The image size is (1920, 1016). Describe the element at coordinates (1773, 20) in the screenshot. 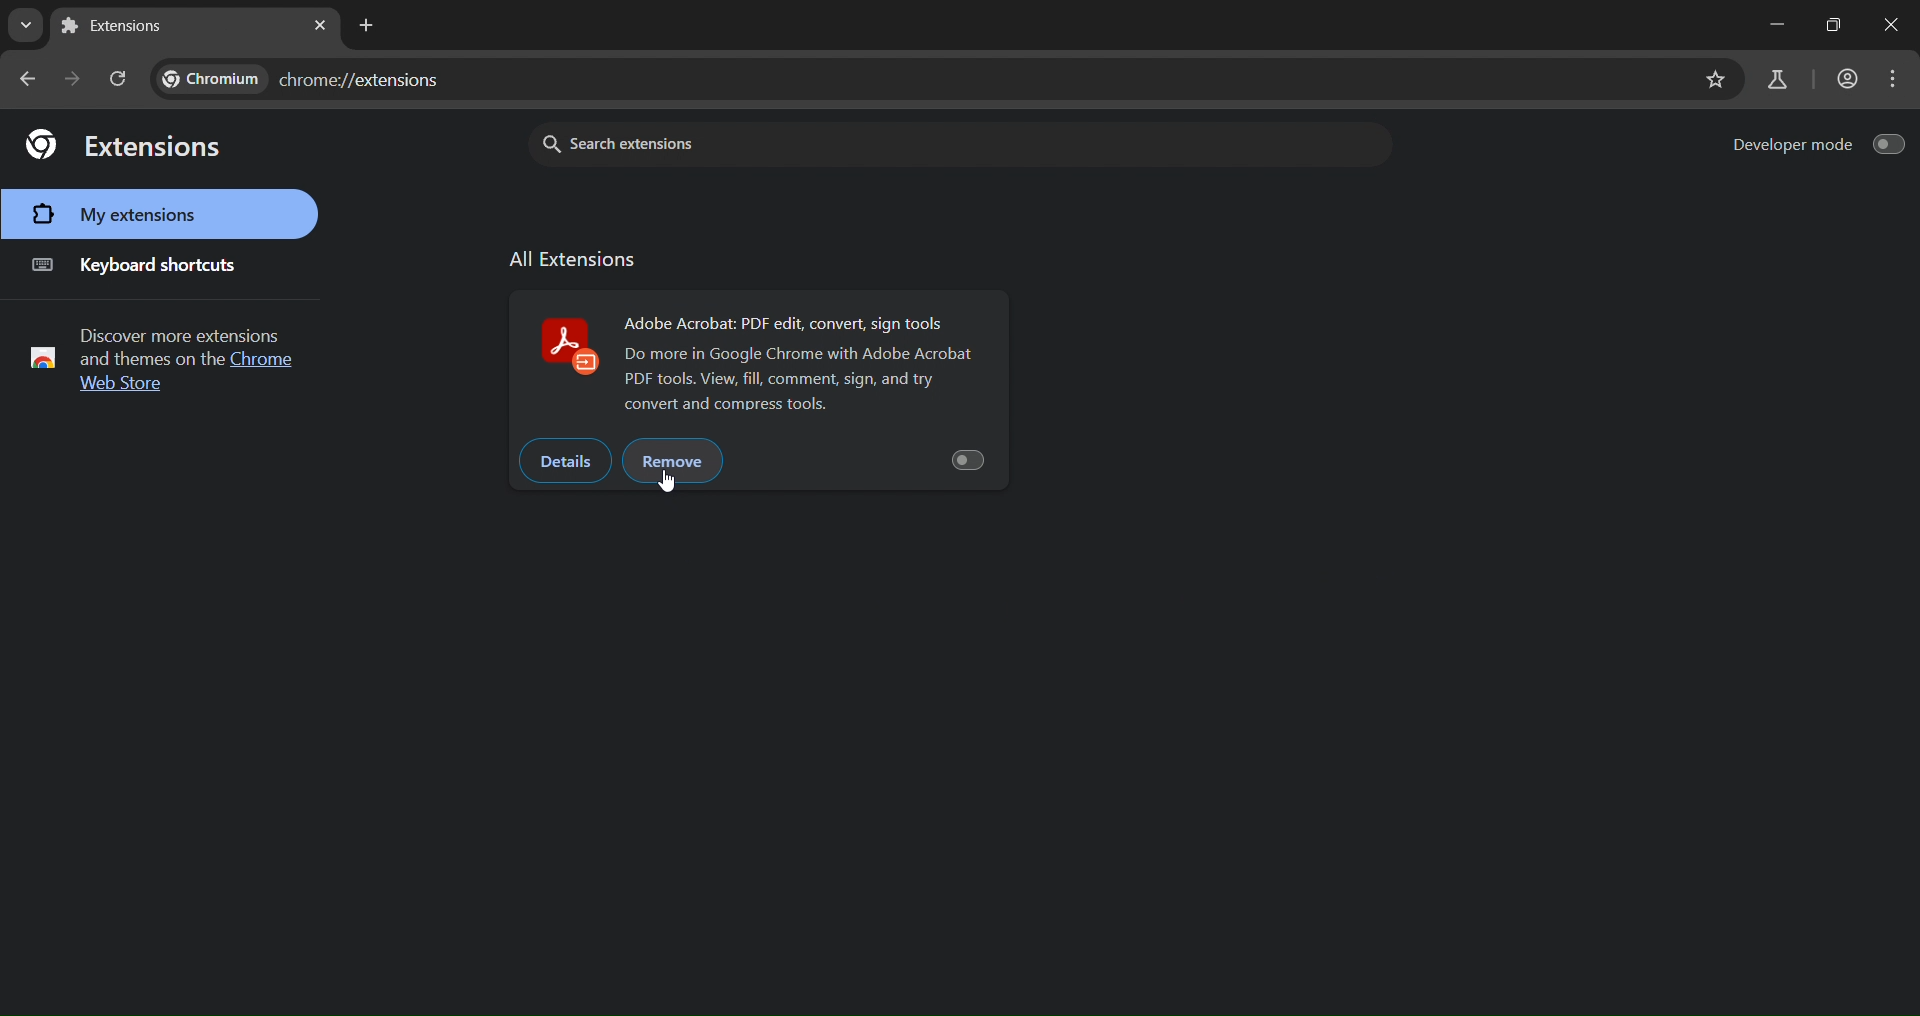

I see `minimize` at that location.